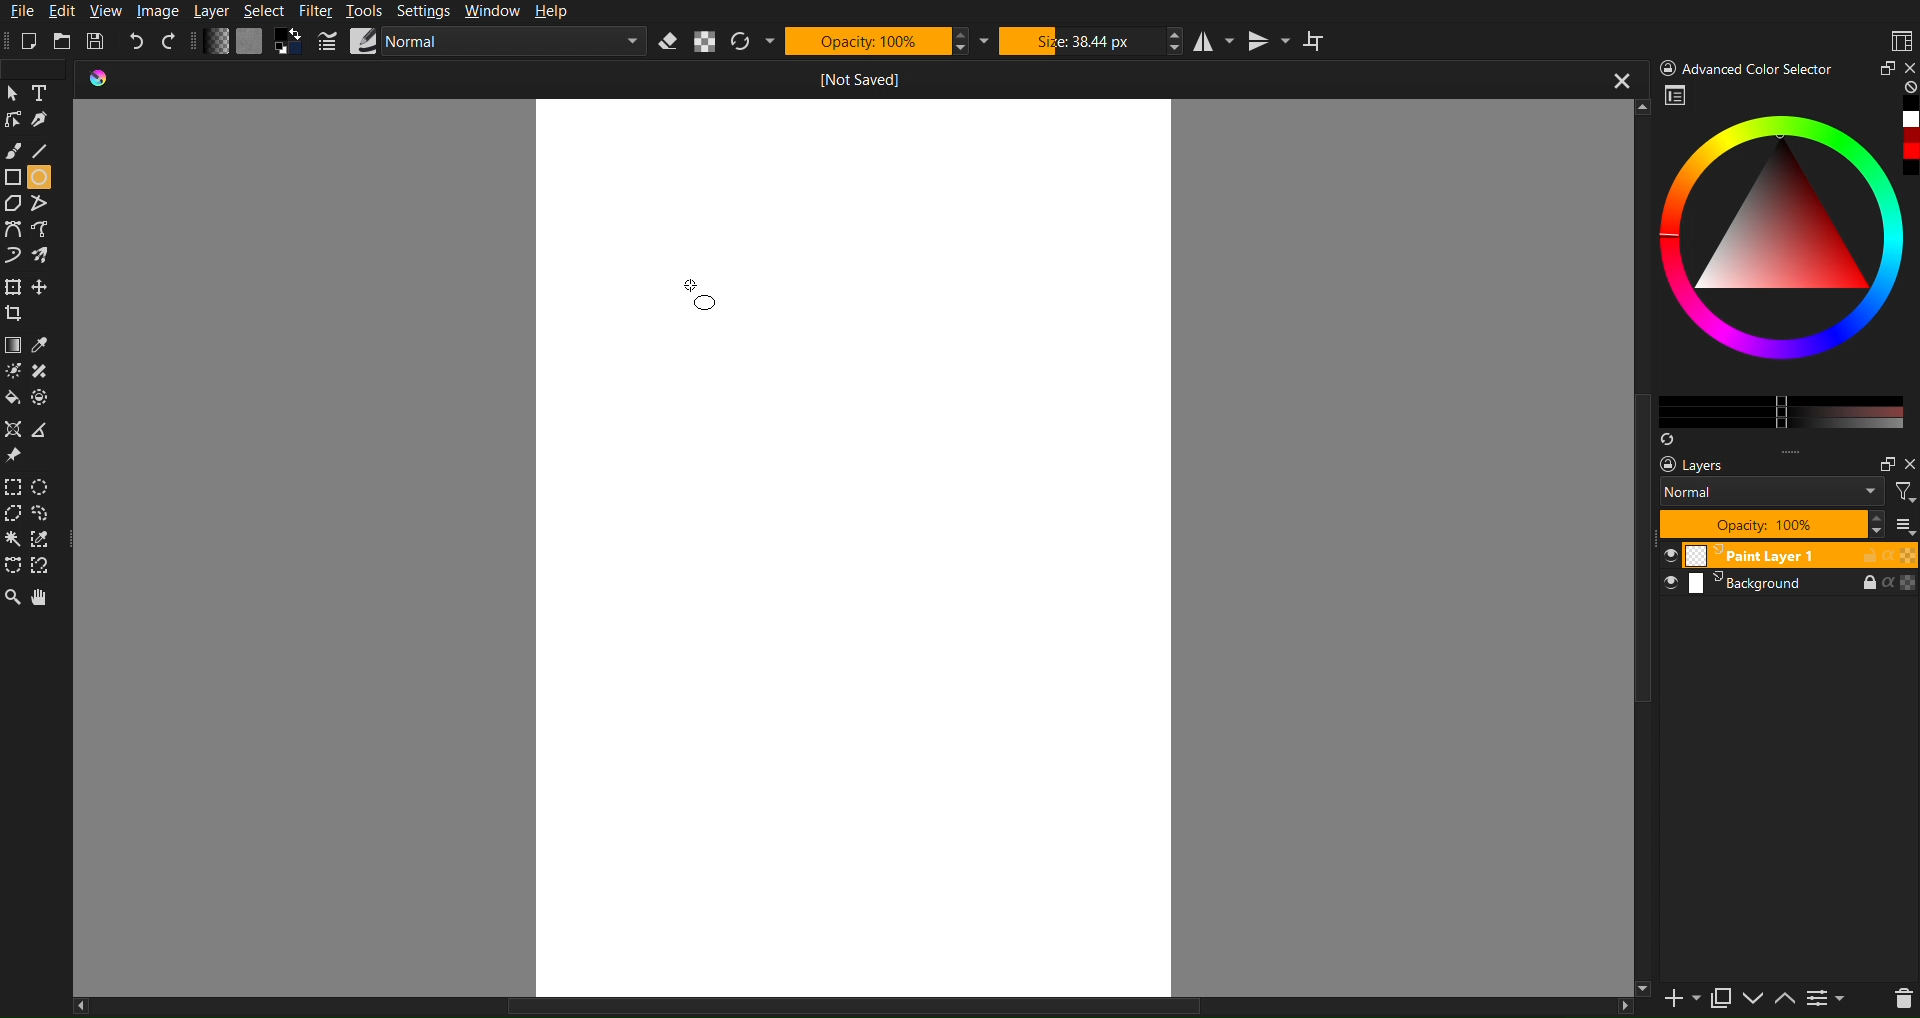  Describe the element at coordinates (1908, 68) in the screenshot. I see `close` at that location.